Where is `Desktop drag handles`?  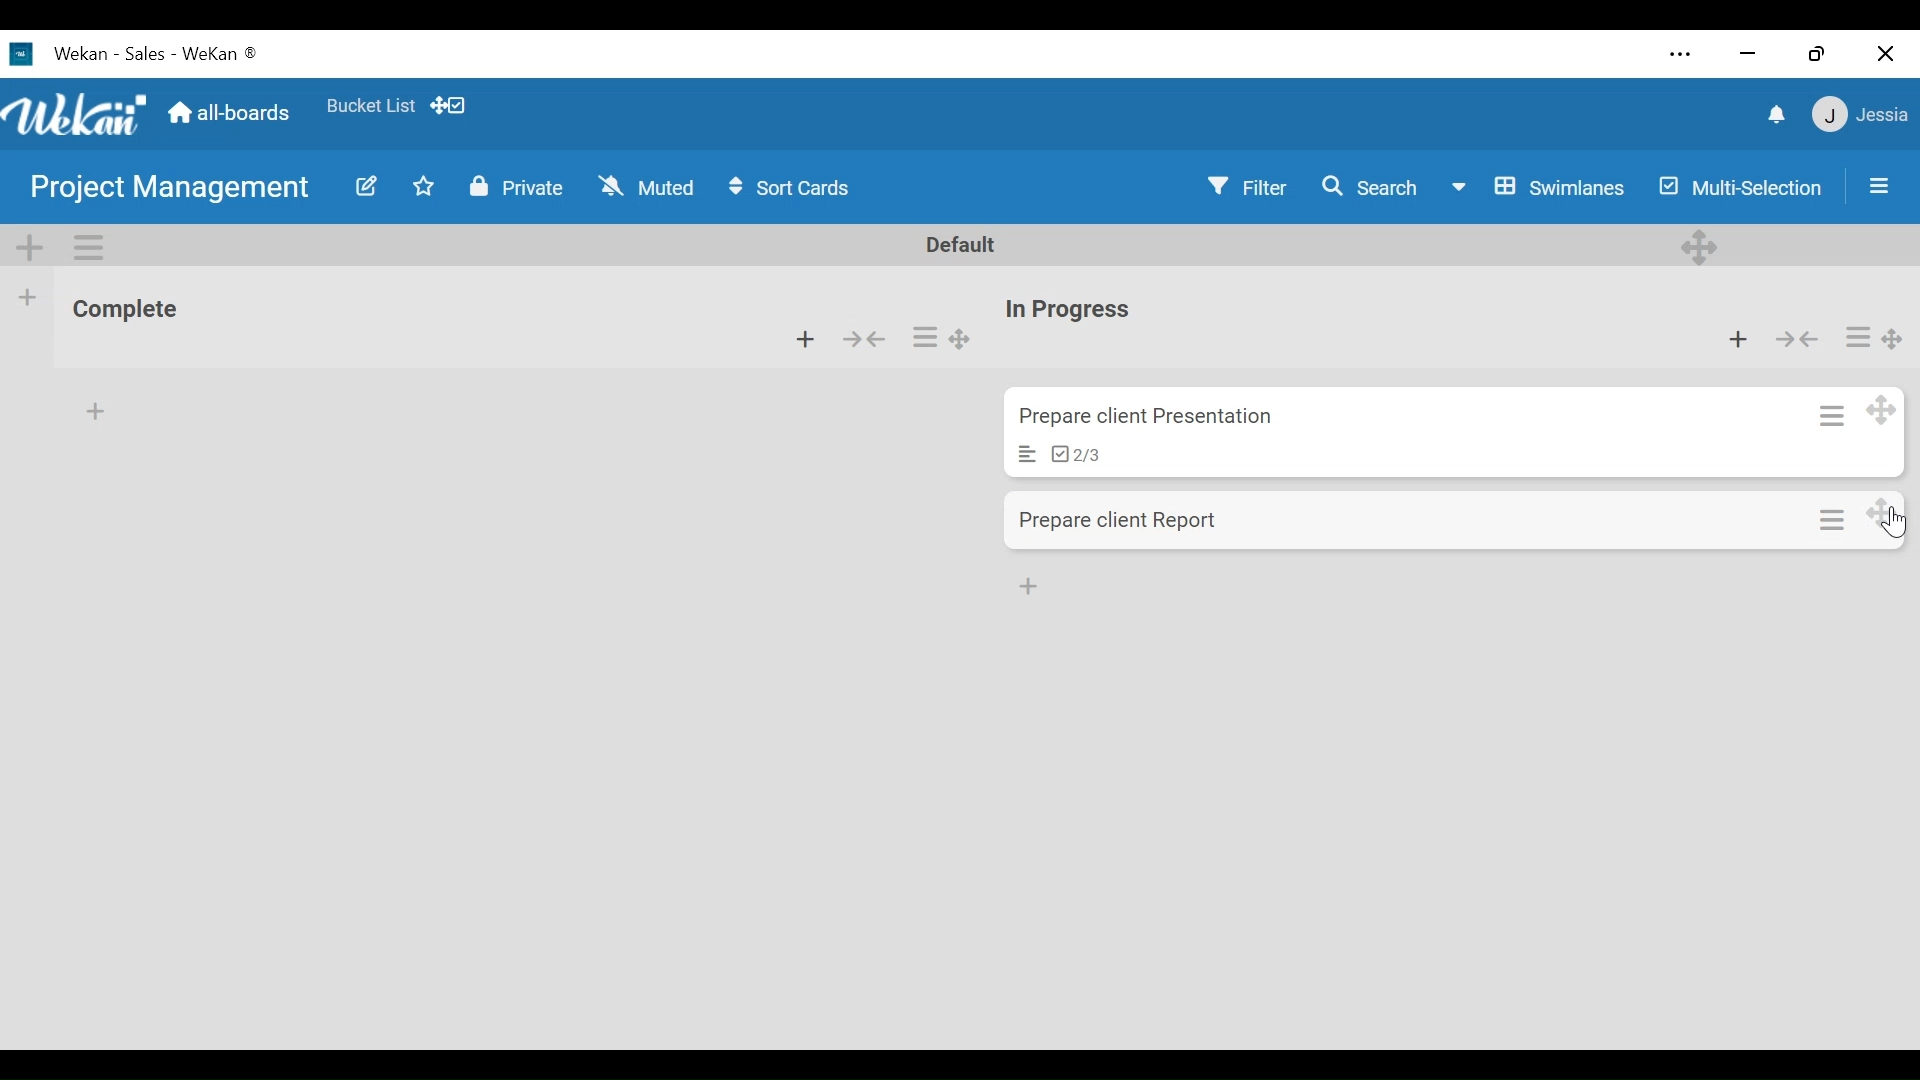
Desktop drag handles is located at coordinates (1697, 245).